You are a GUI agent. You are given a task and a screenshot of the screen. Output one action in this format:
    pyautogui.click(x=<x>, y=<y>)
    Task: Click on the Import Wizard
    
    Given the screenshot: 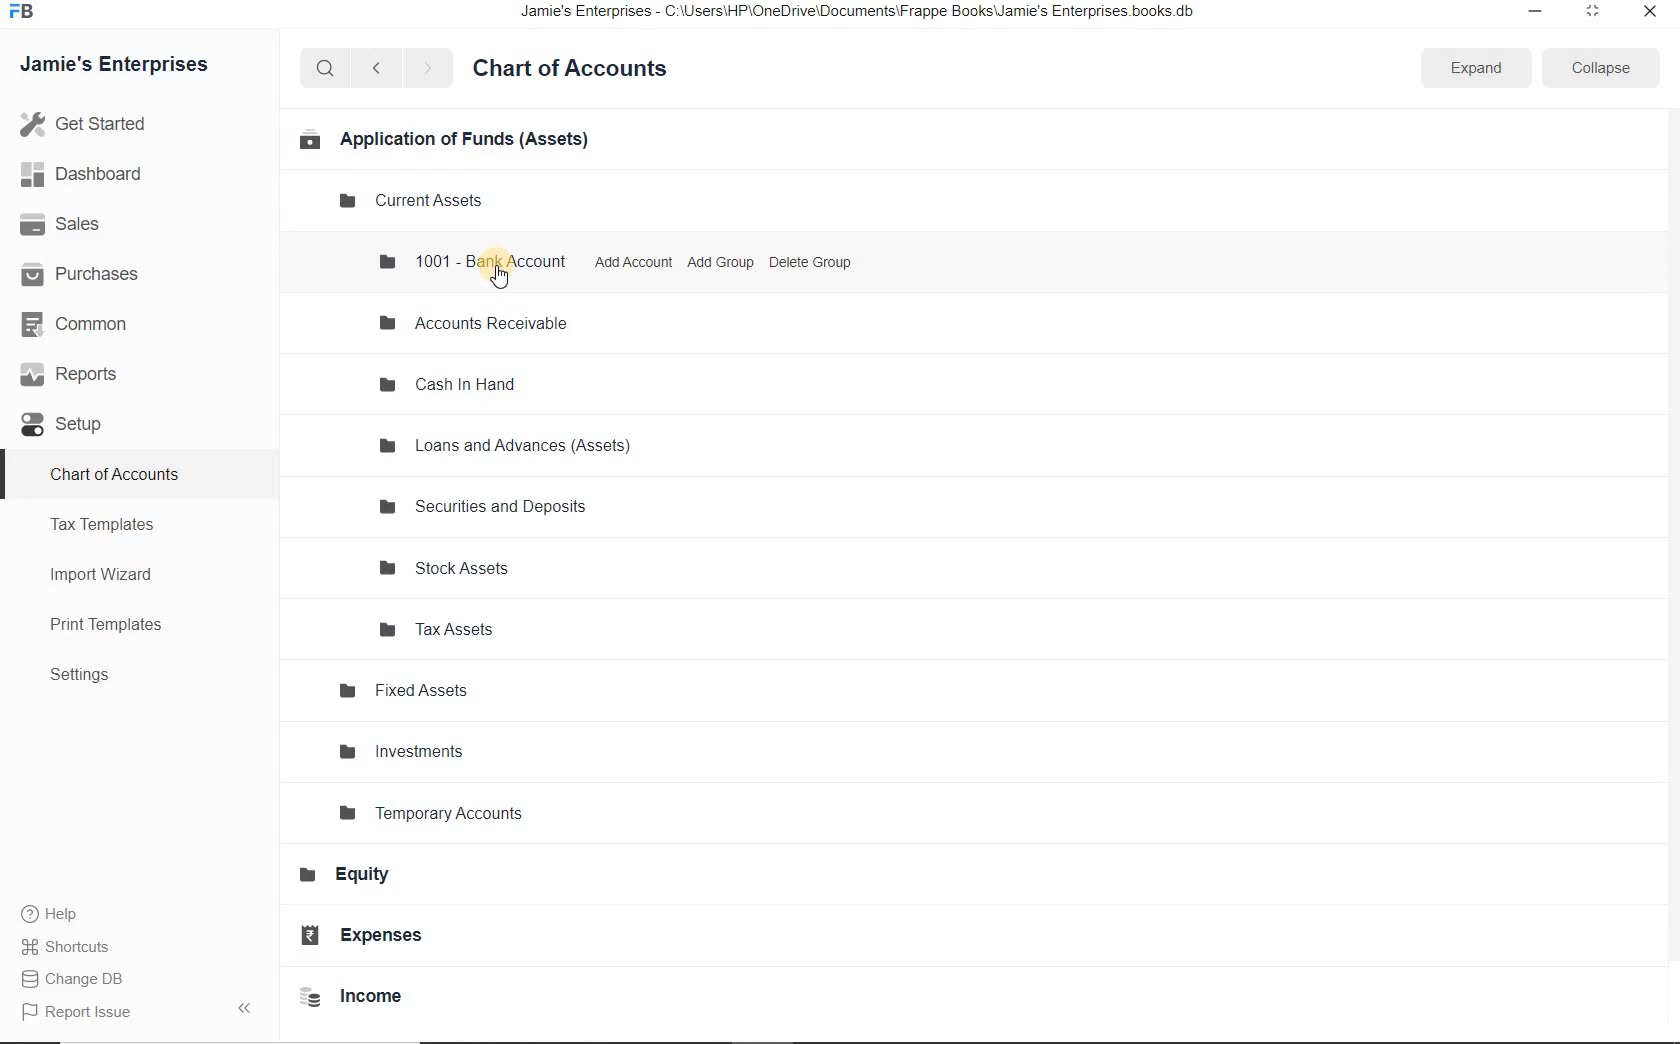 What is the action you would take?
    pyautogui.click(x=111, y=573)
    